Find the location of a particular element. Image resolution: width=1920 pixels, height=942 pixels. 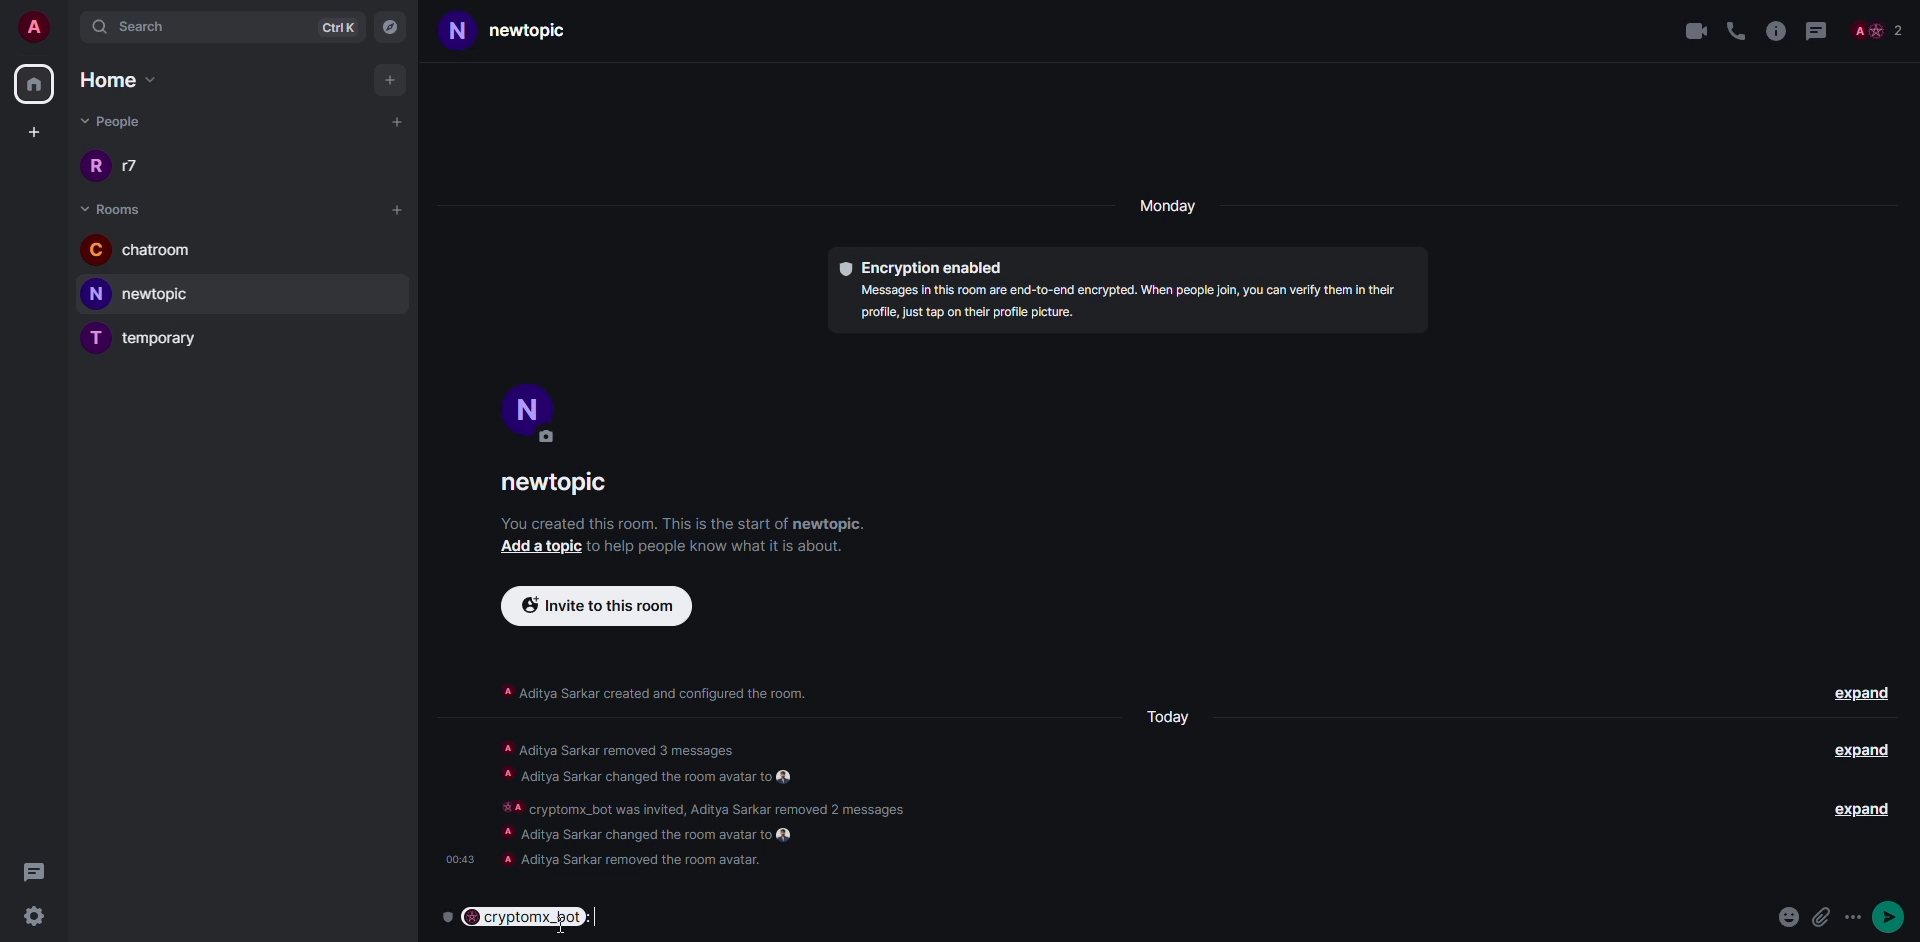

r7 is located at coordinates (121, 168).